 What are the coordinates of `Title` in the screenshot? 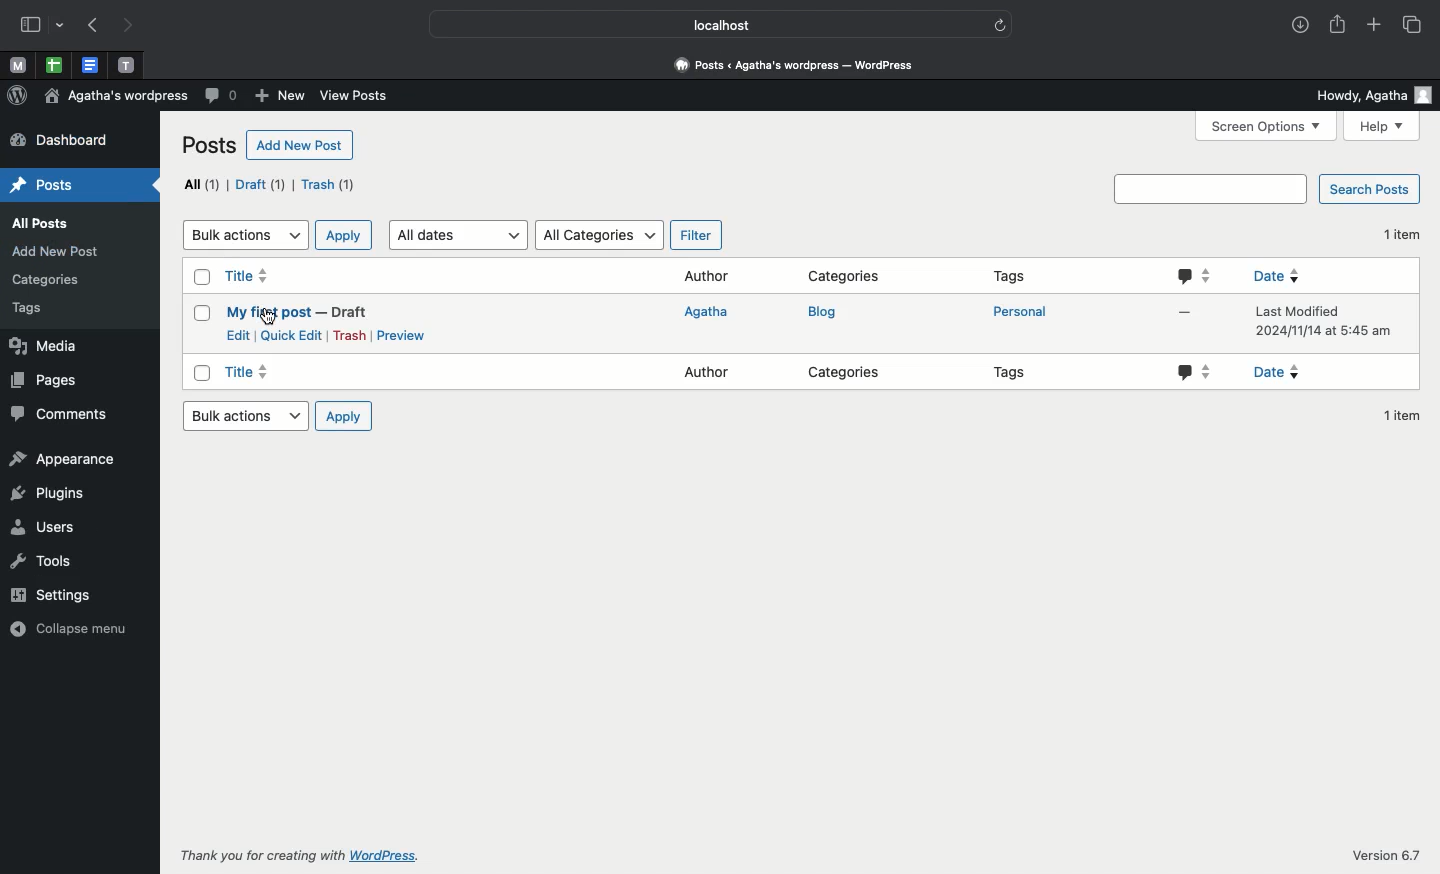 It's located at (250, 371).